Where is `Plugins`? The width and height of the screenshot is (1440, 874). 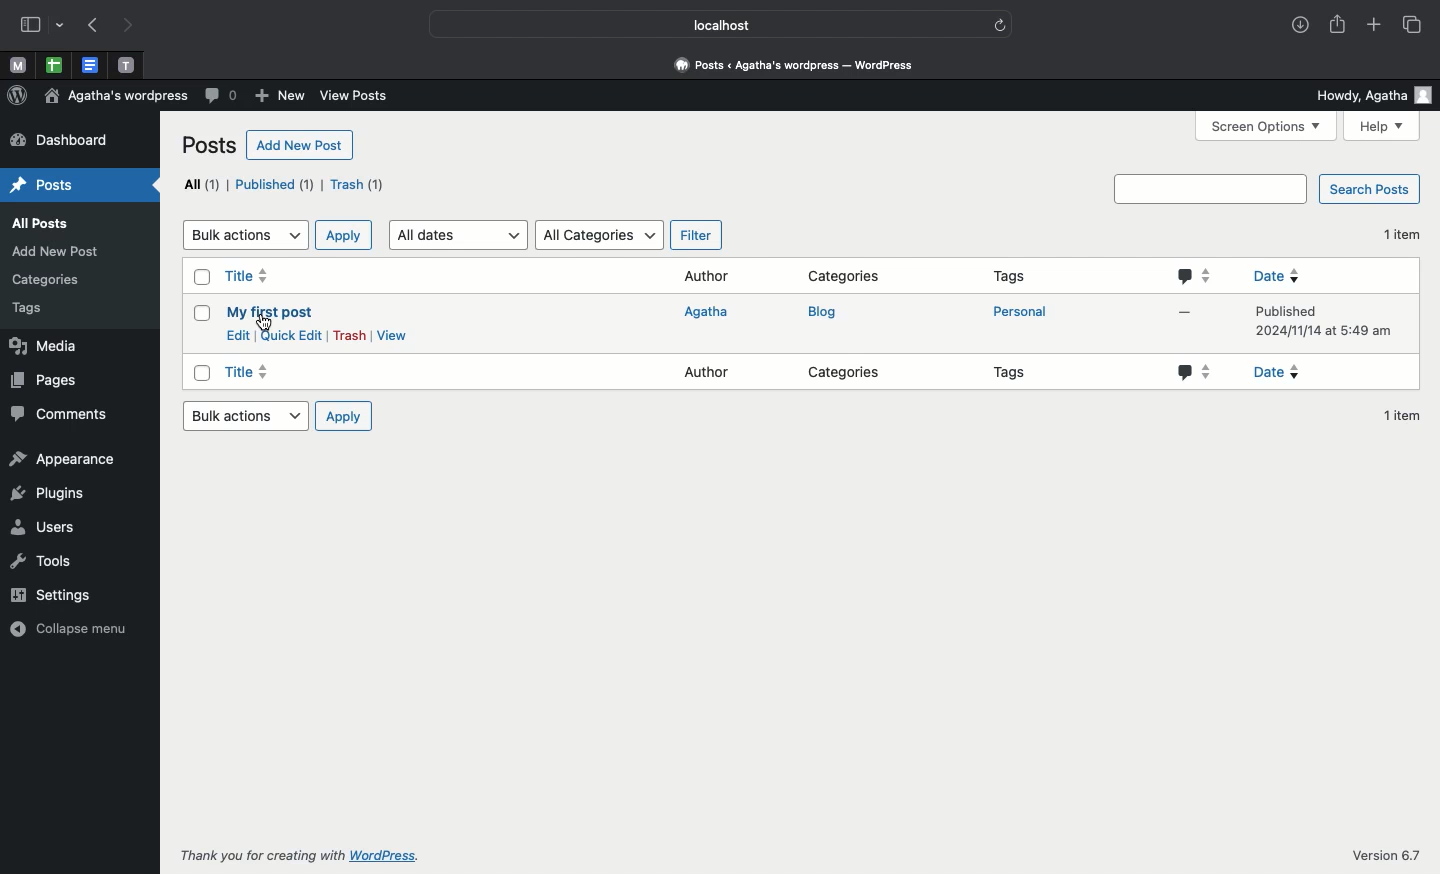 Plugins is located at coordinates (48, 494).